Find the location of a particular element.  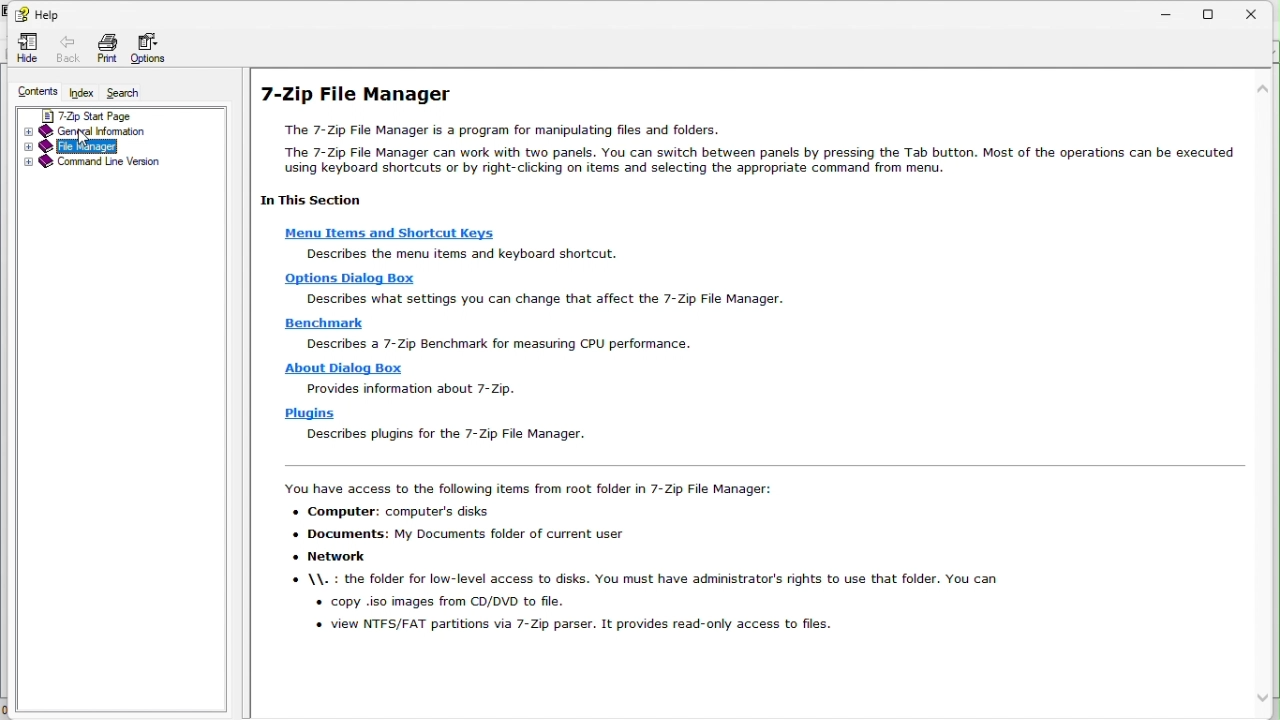

General information is located at coordinates (112, 132).